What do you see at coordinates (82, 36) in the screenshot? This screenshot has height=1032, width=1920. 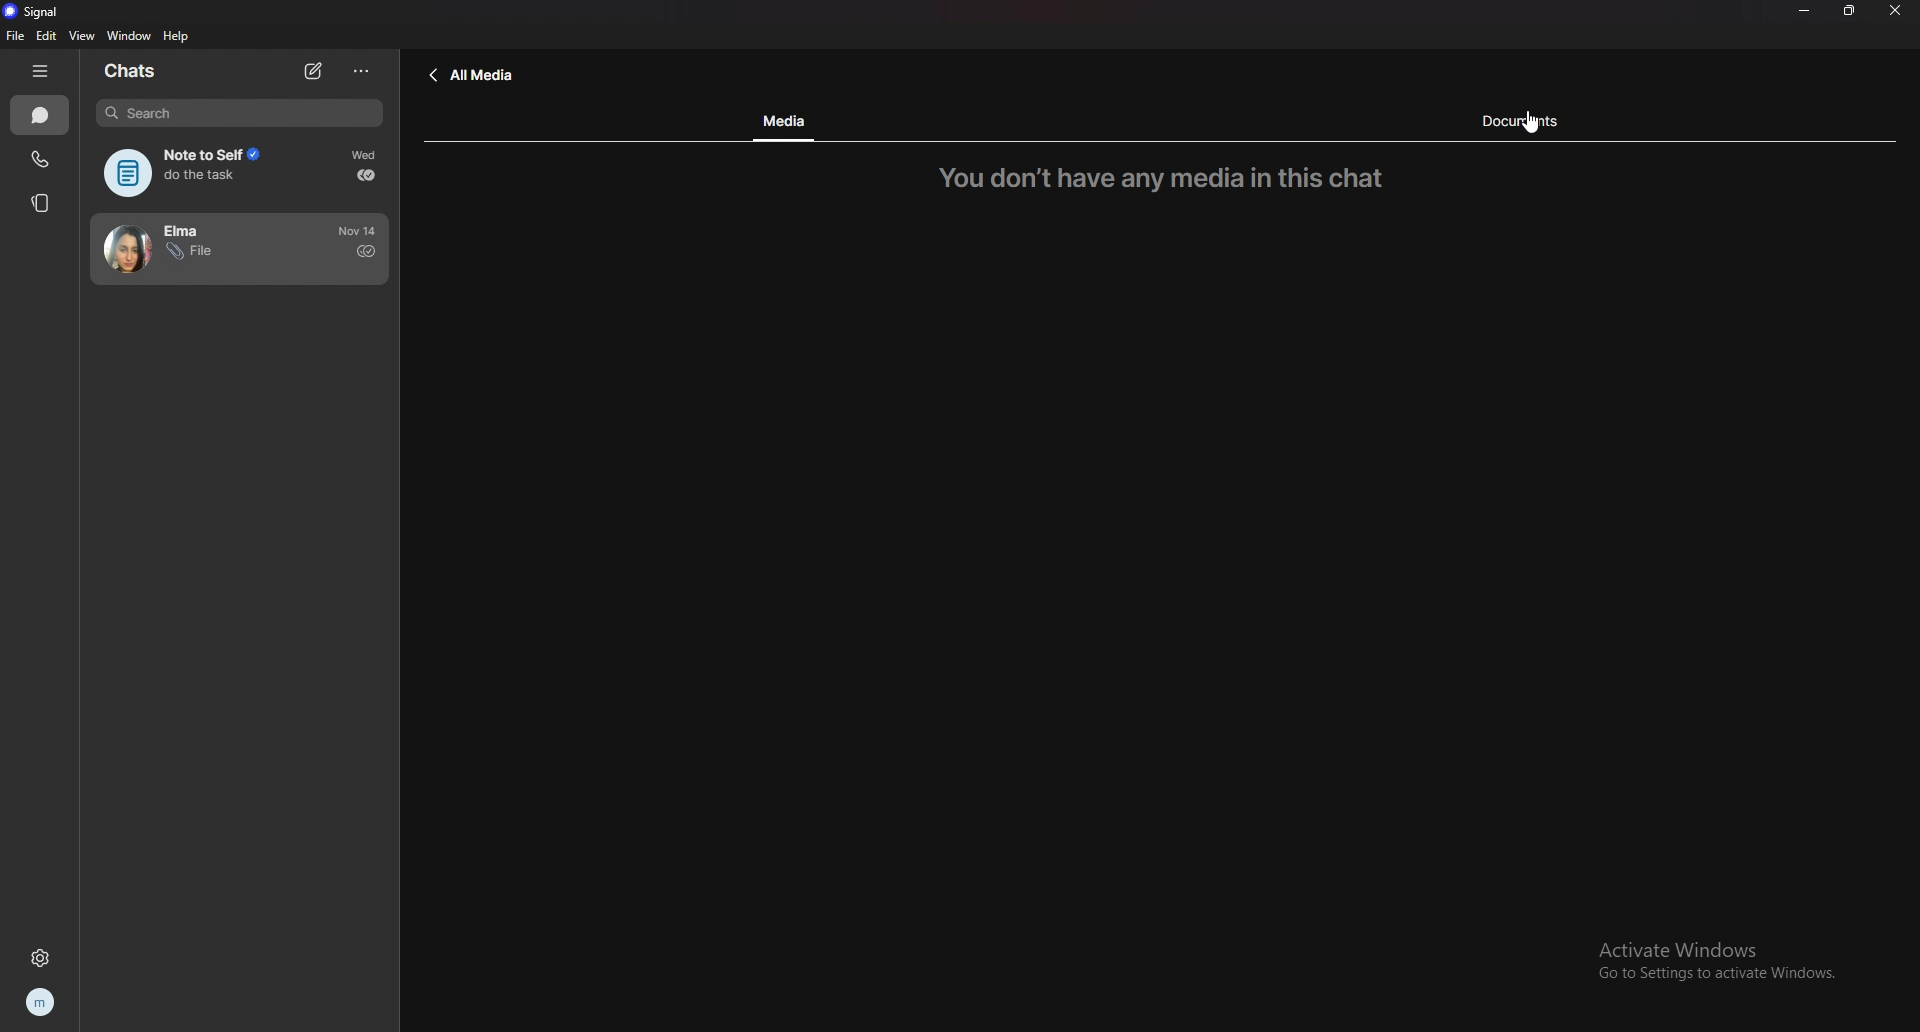 I see `view` at bounding box center [82, 36].